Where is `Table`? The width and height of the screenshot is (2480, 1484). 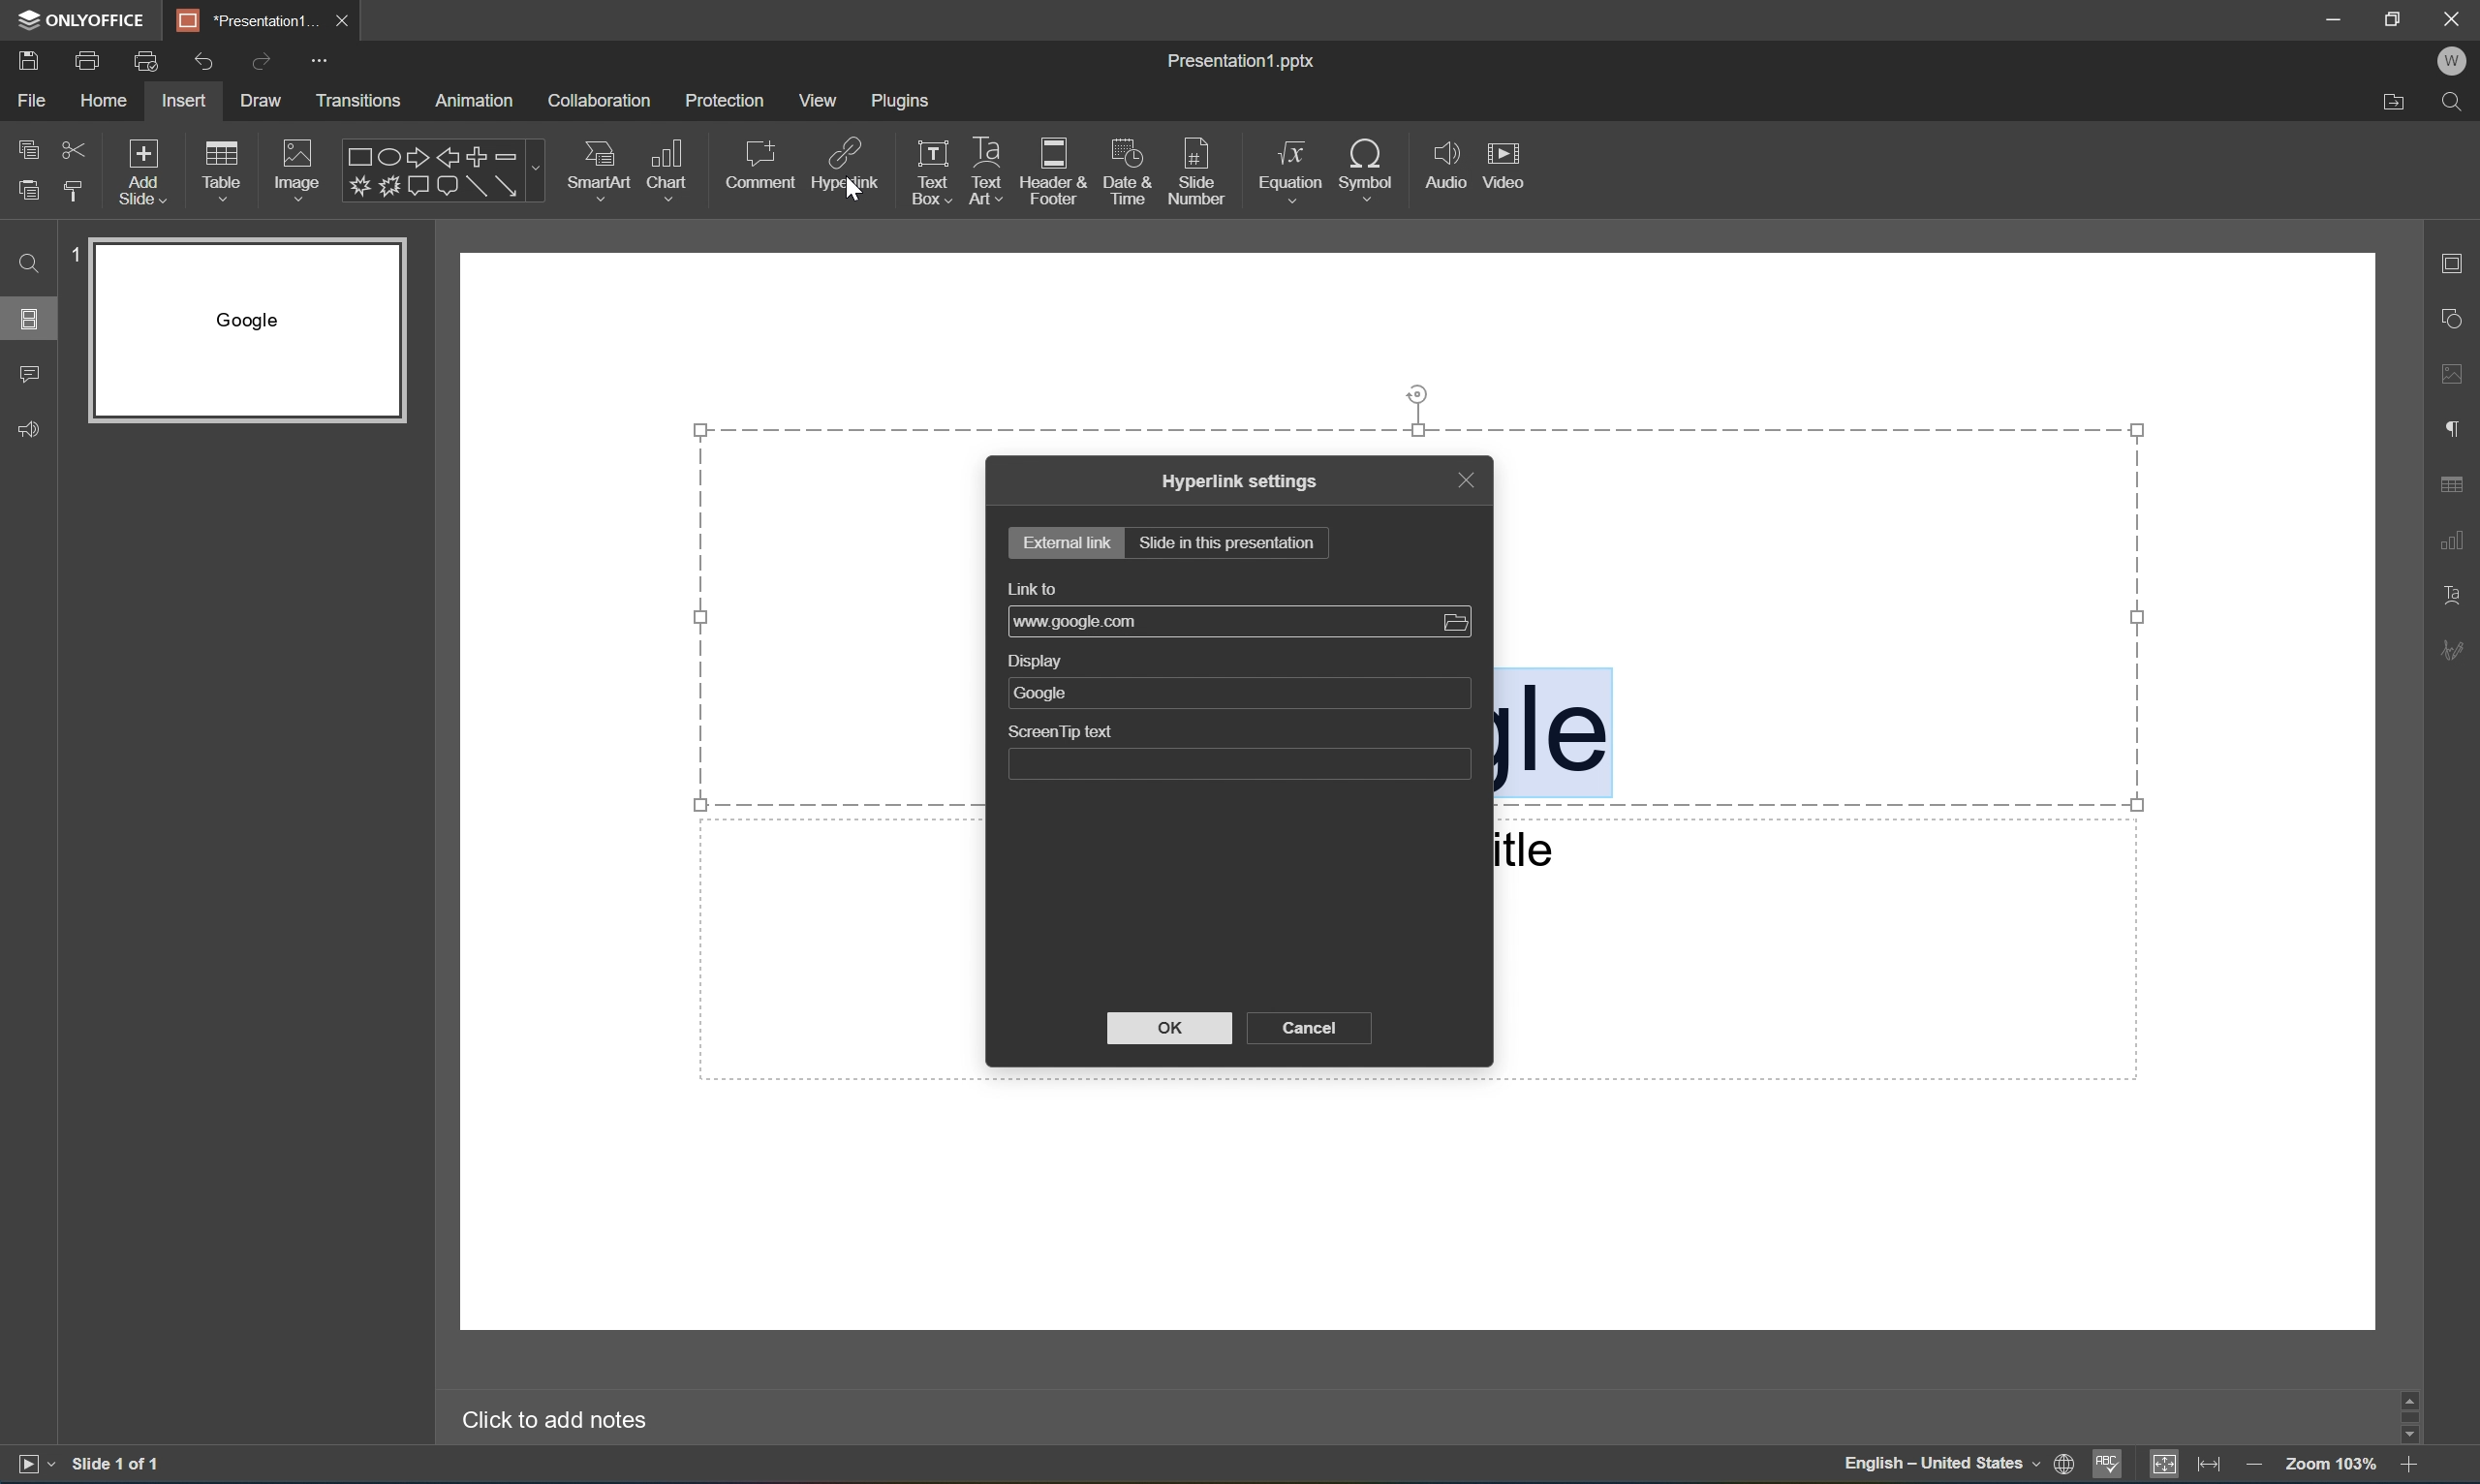 Table is located at coordinates (225, 174).